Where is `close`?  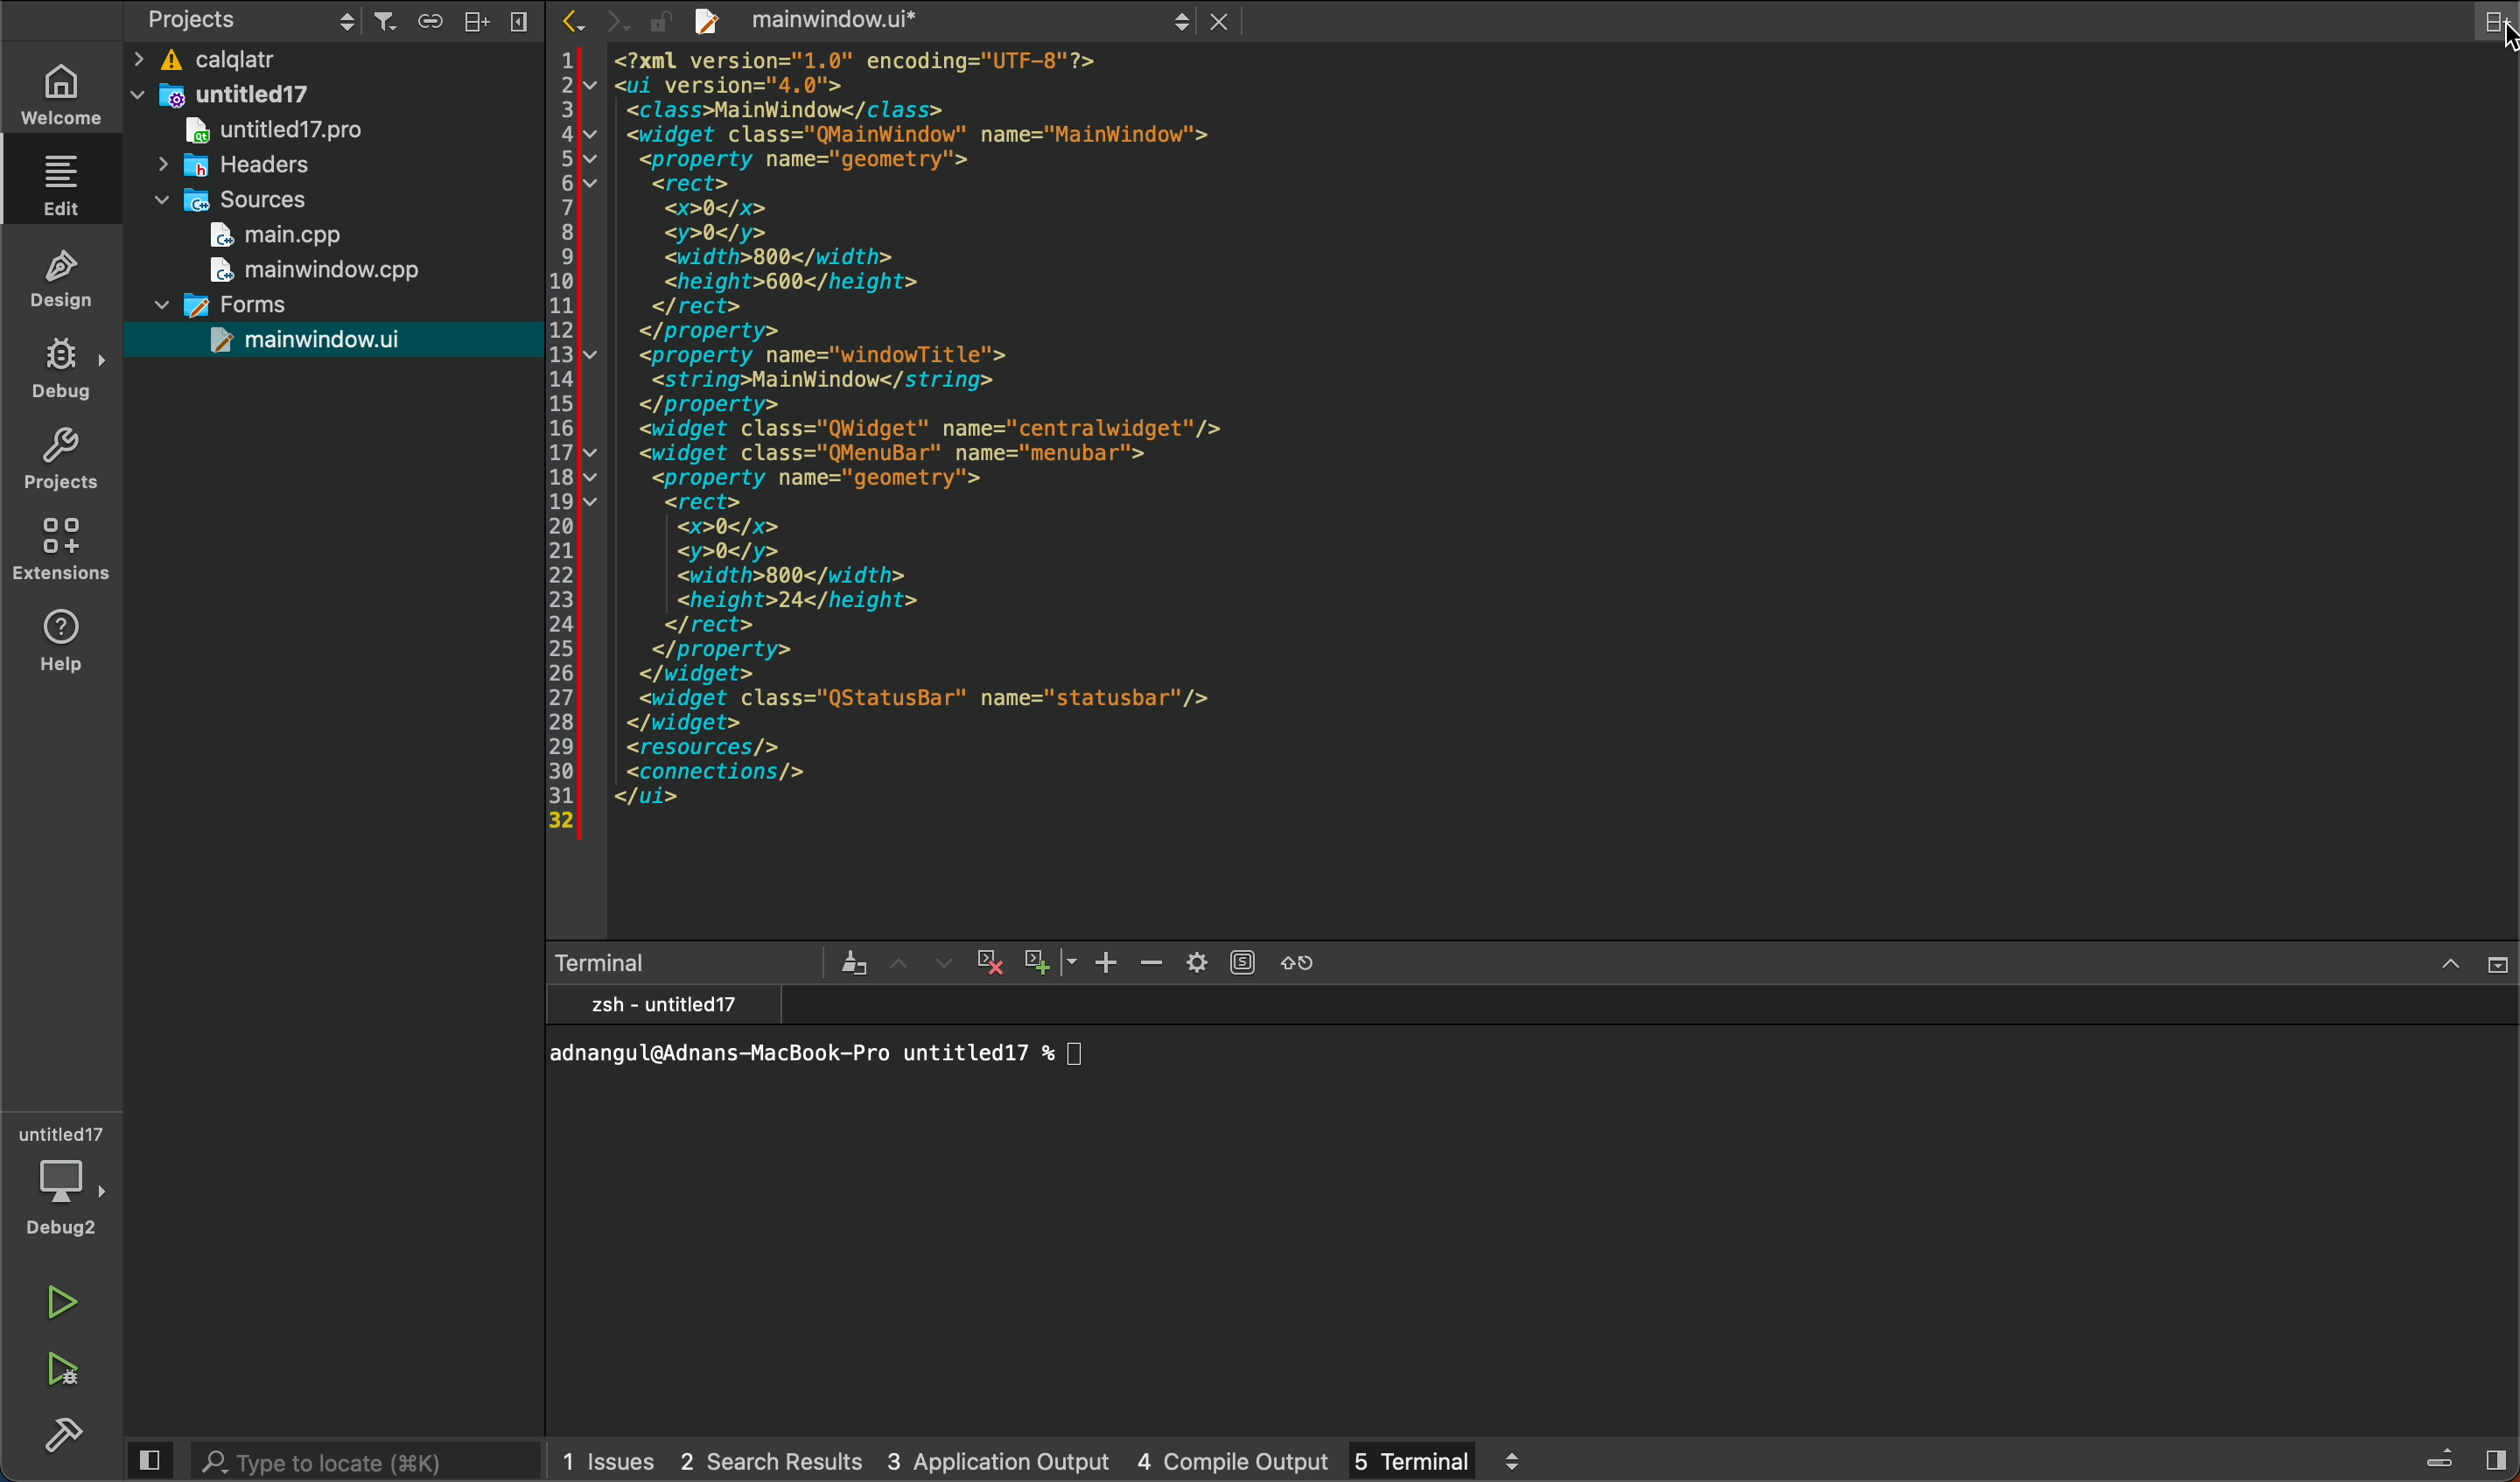 close is located at coordinates (519, 21).